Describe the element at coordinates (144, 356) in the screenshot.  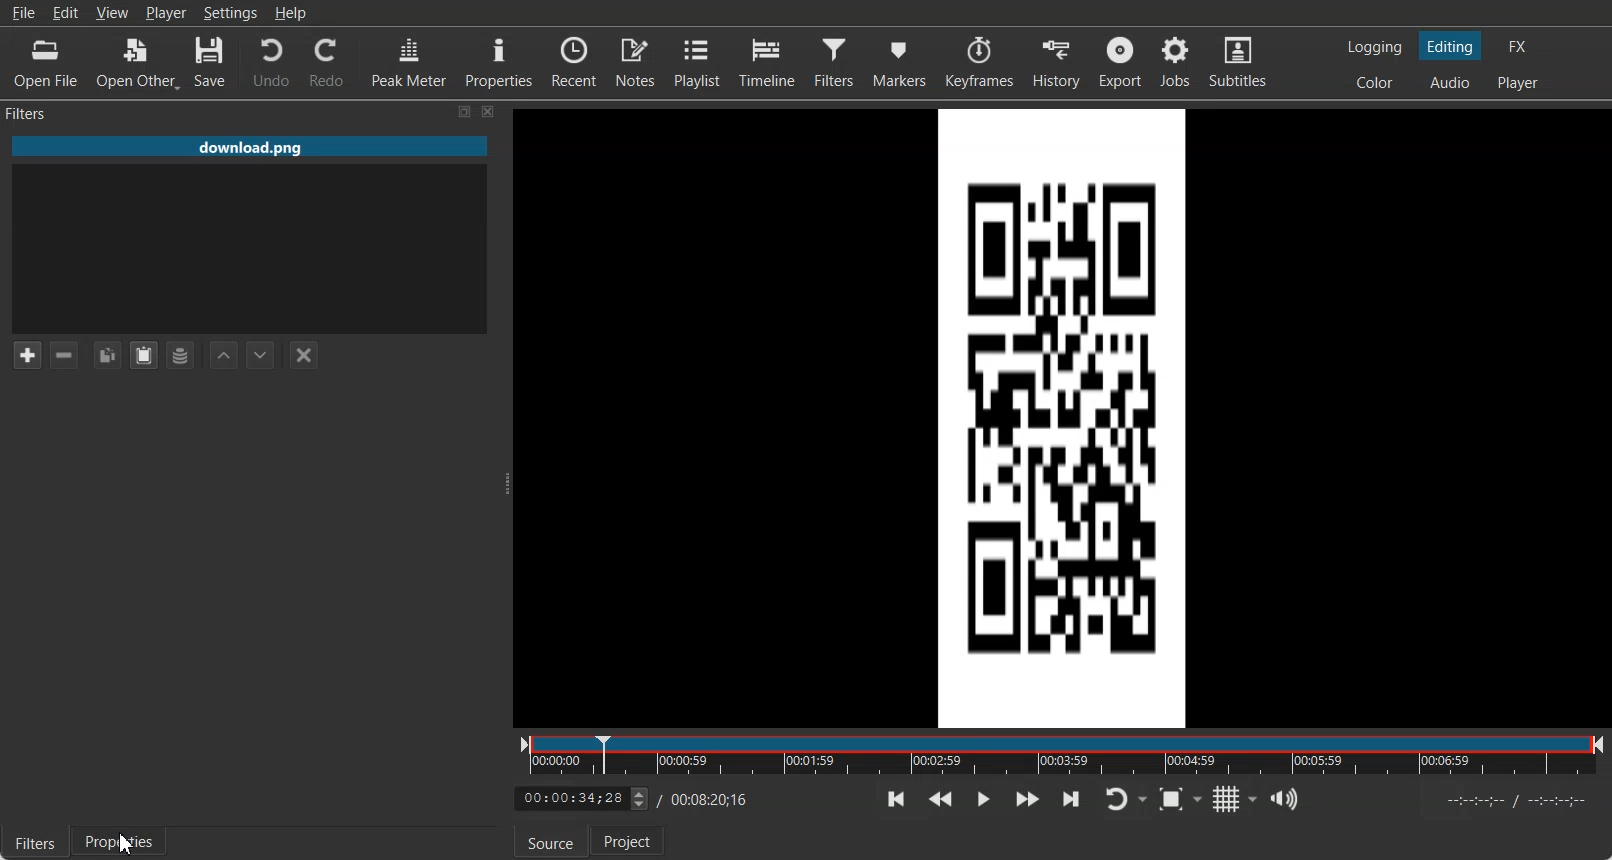
I see `Paste Filter` at that location.